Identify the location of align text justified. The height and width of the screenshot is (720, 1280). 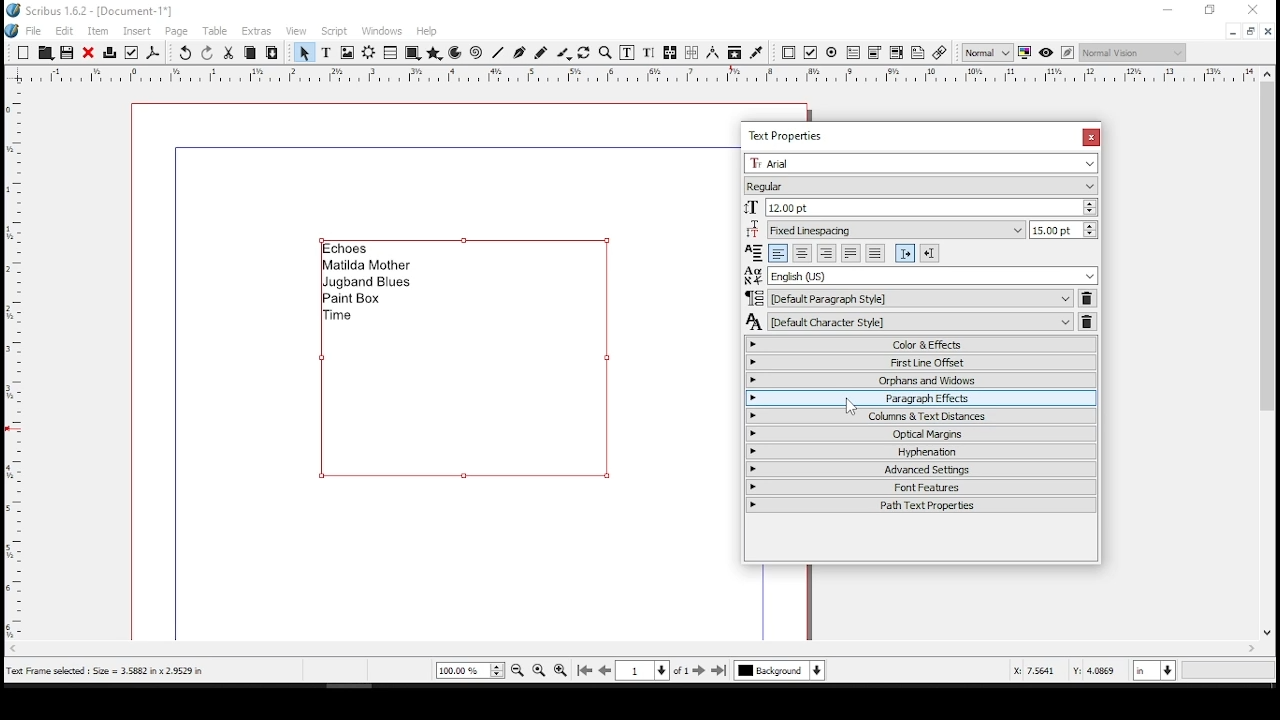
(850, 253).